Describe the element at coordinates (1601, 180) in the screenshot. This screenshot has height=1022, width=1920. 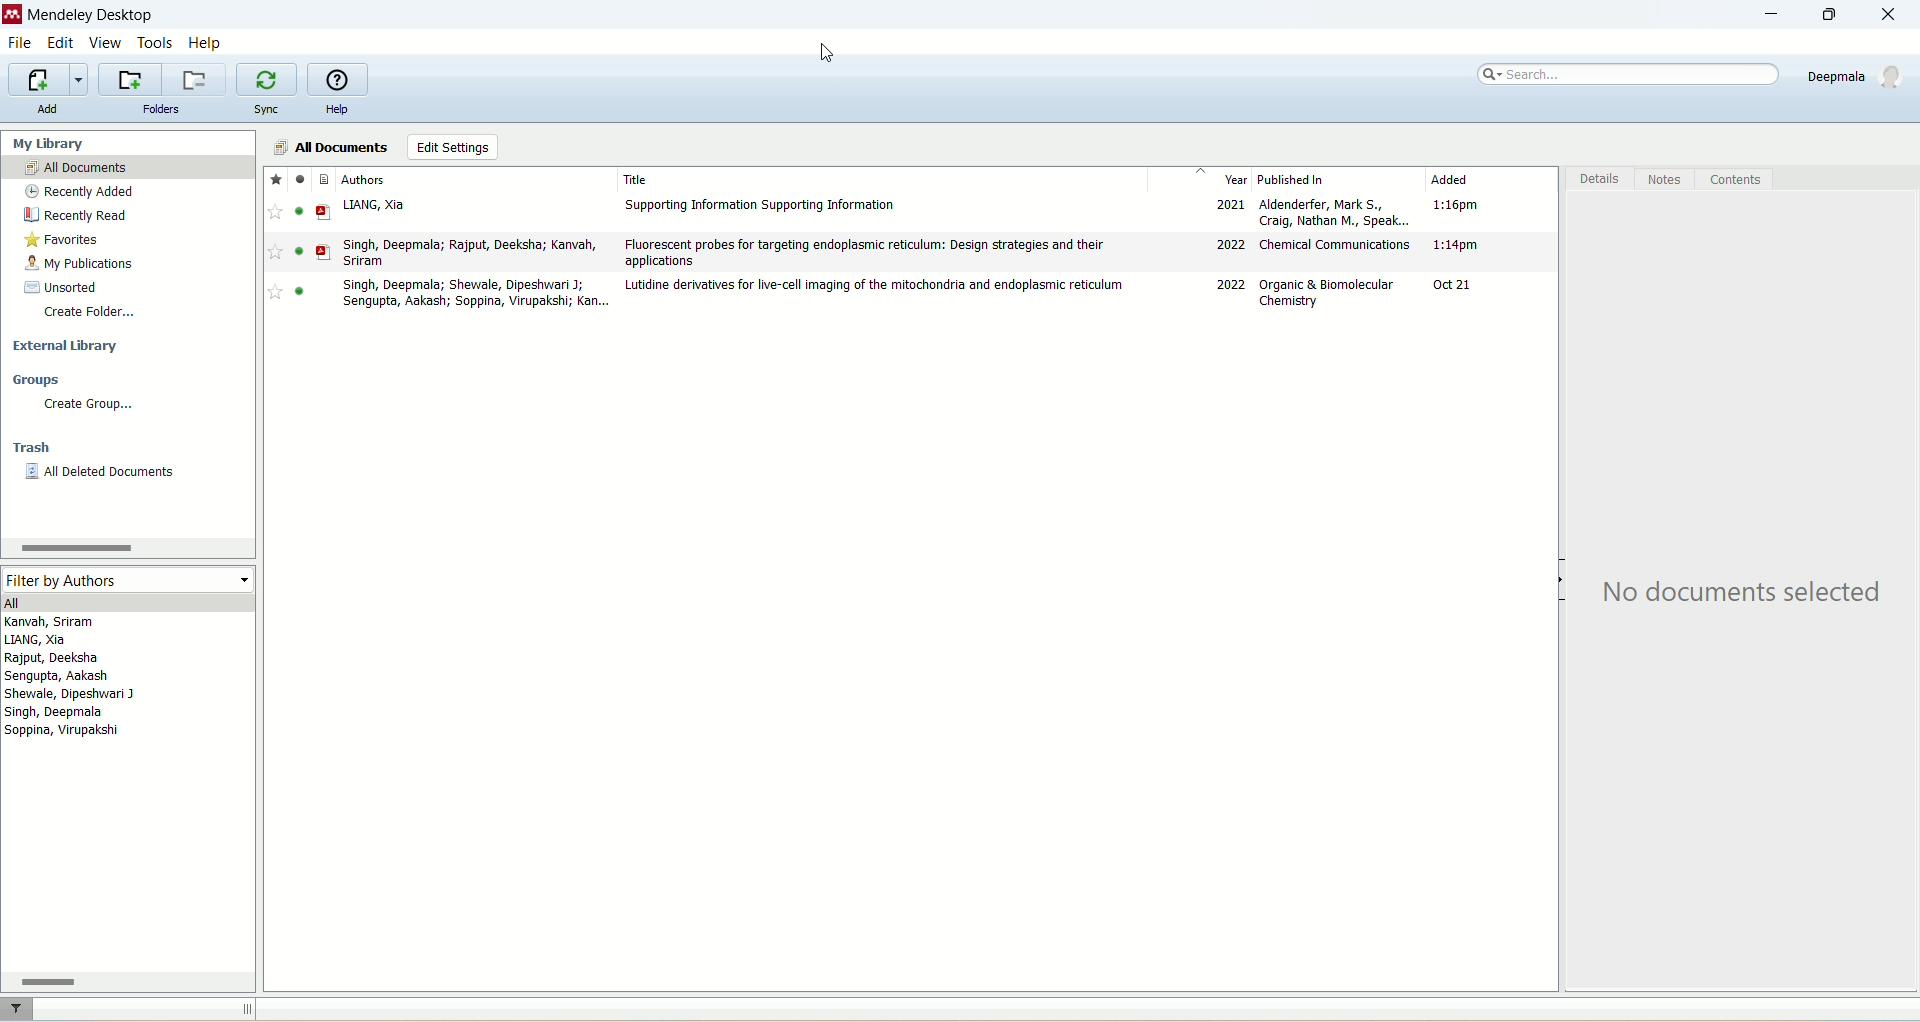
I see `details` at that location.